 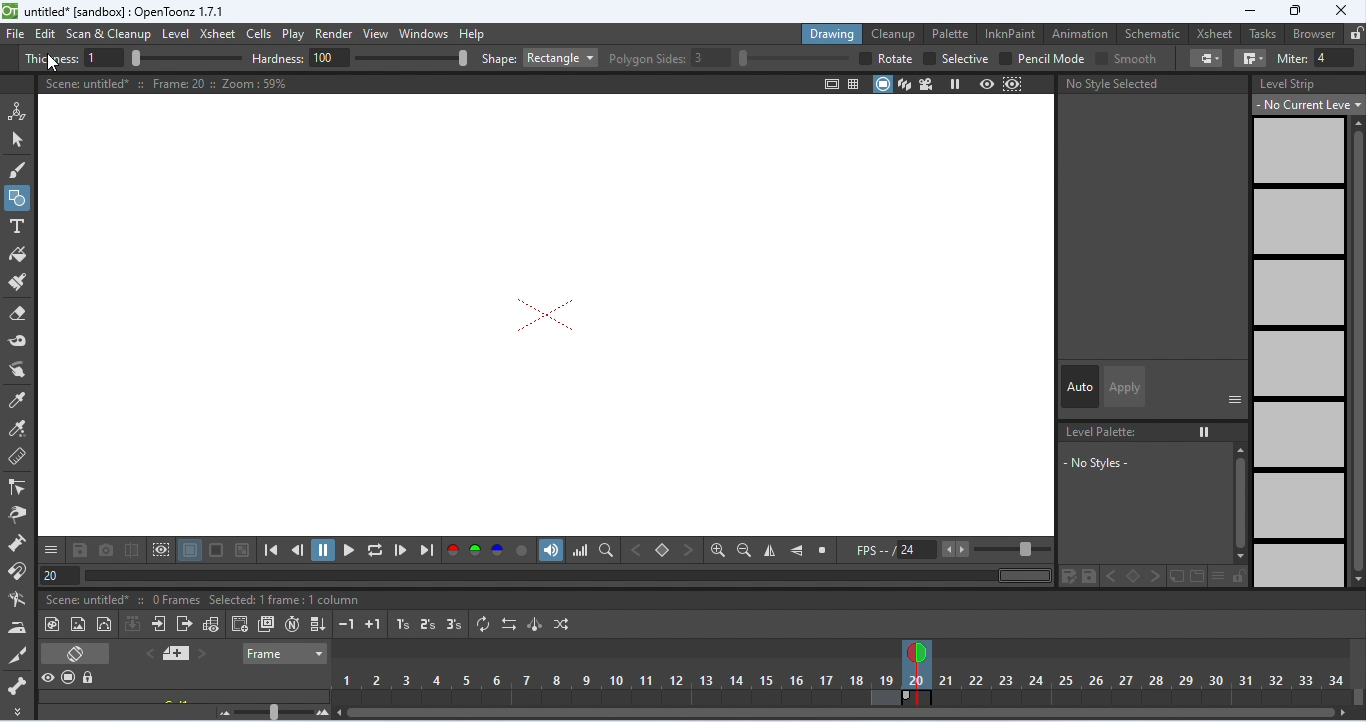 What do you see at coordinates (217, 34) in the screenshot?
I see `xsheet` at bounding box center [217, 34].